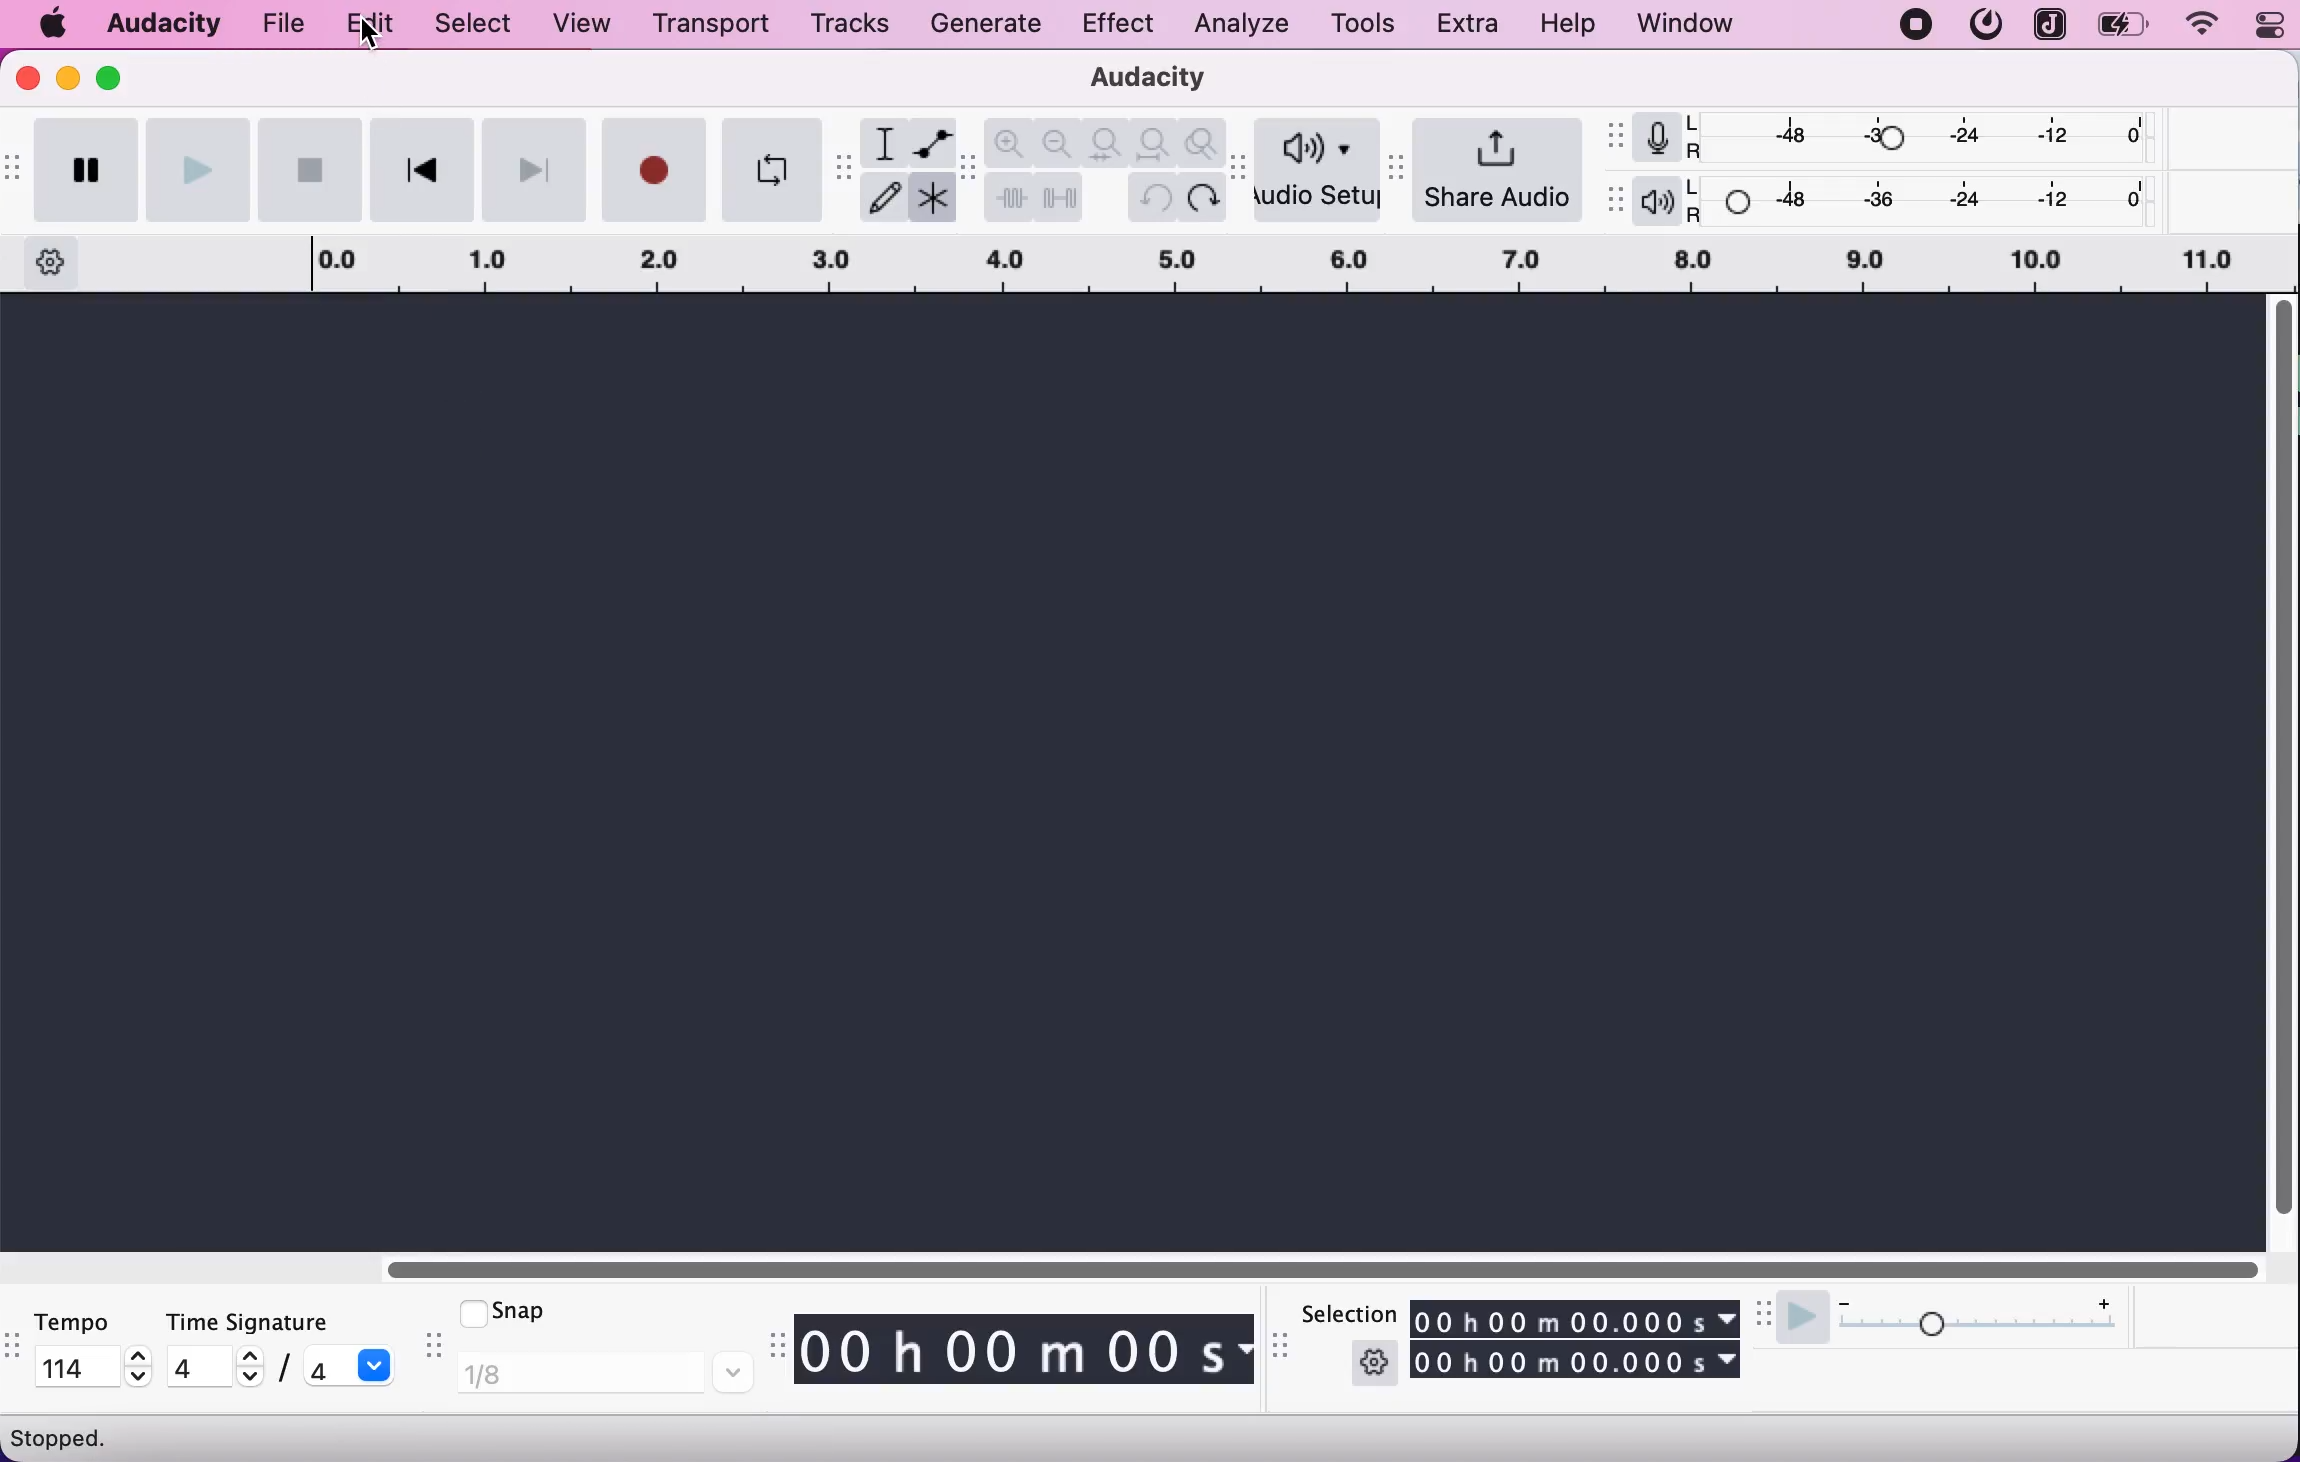  Describe the element at coordinates (1340, 1268) in the screenshot. I see `horizontal slider` at that location.